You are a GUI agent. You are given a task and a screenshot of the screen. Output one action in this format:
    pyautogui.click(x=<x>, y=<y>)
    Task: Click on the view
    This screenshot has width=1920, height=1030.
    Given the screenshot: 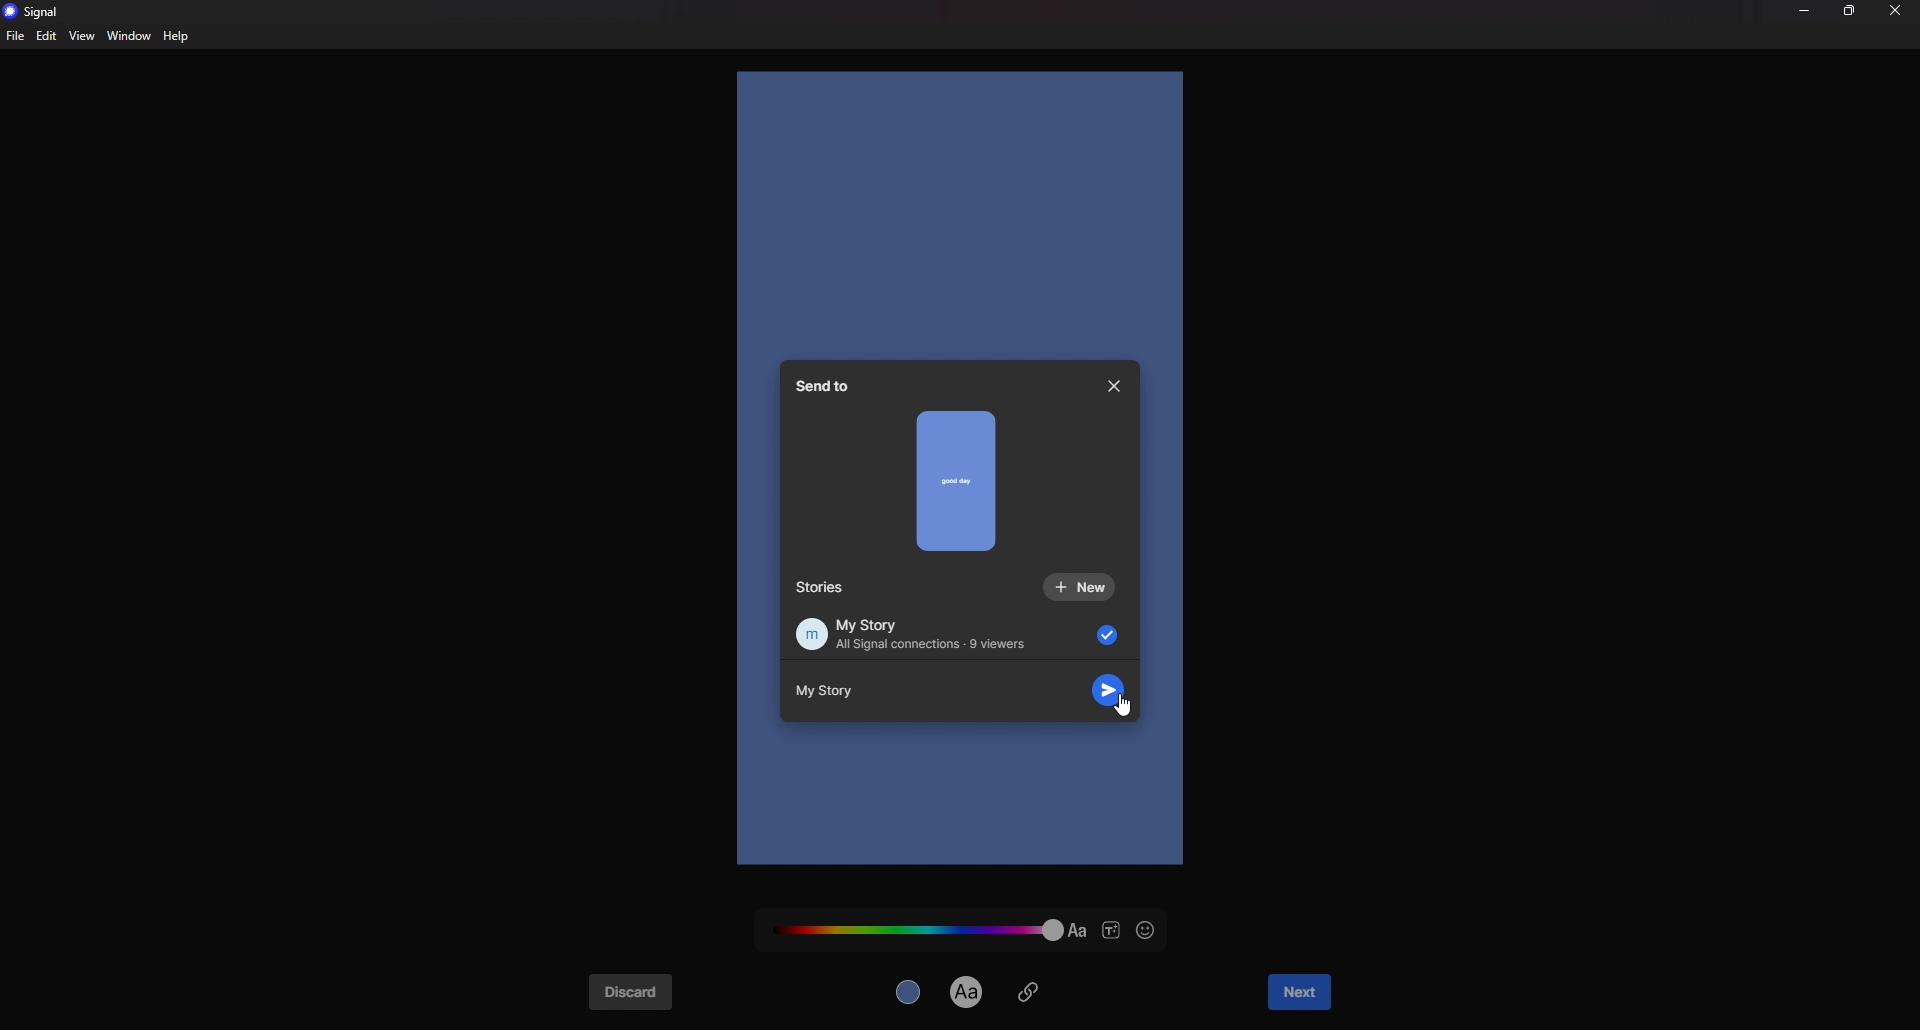 What is the action you would take?
    pyautogui.click(x=81, y=35)
    